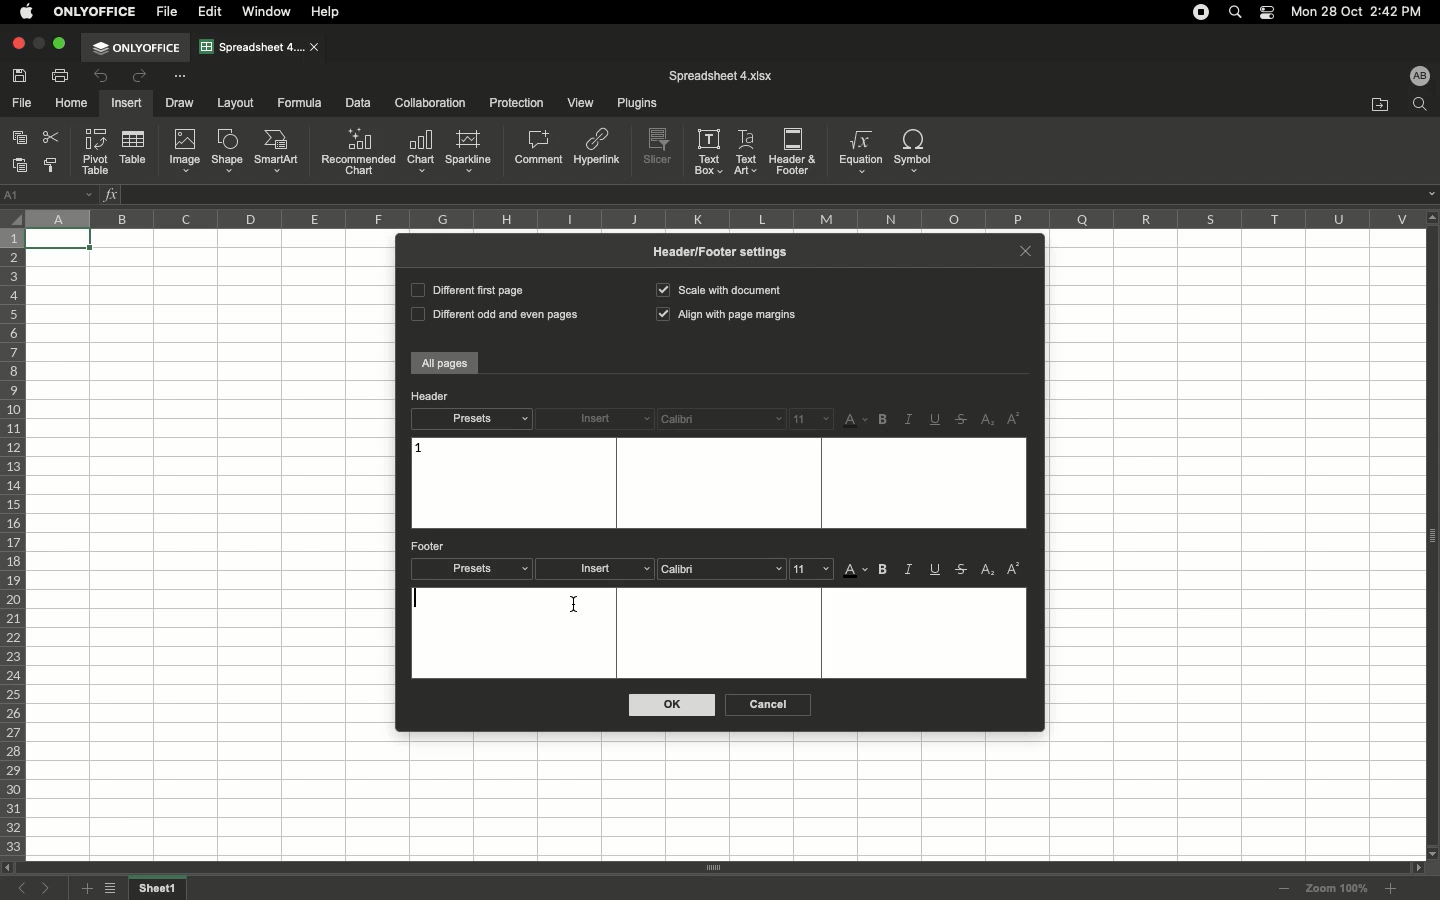 The height and width of the screenshot is (900, 1440). What do you see at coordinates (989, 570) in the screenshot?
I see `Subscript` at bounding box center [989, 570].